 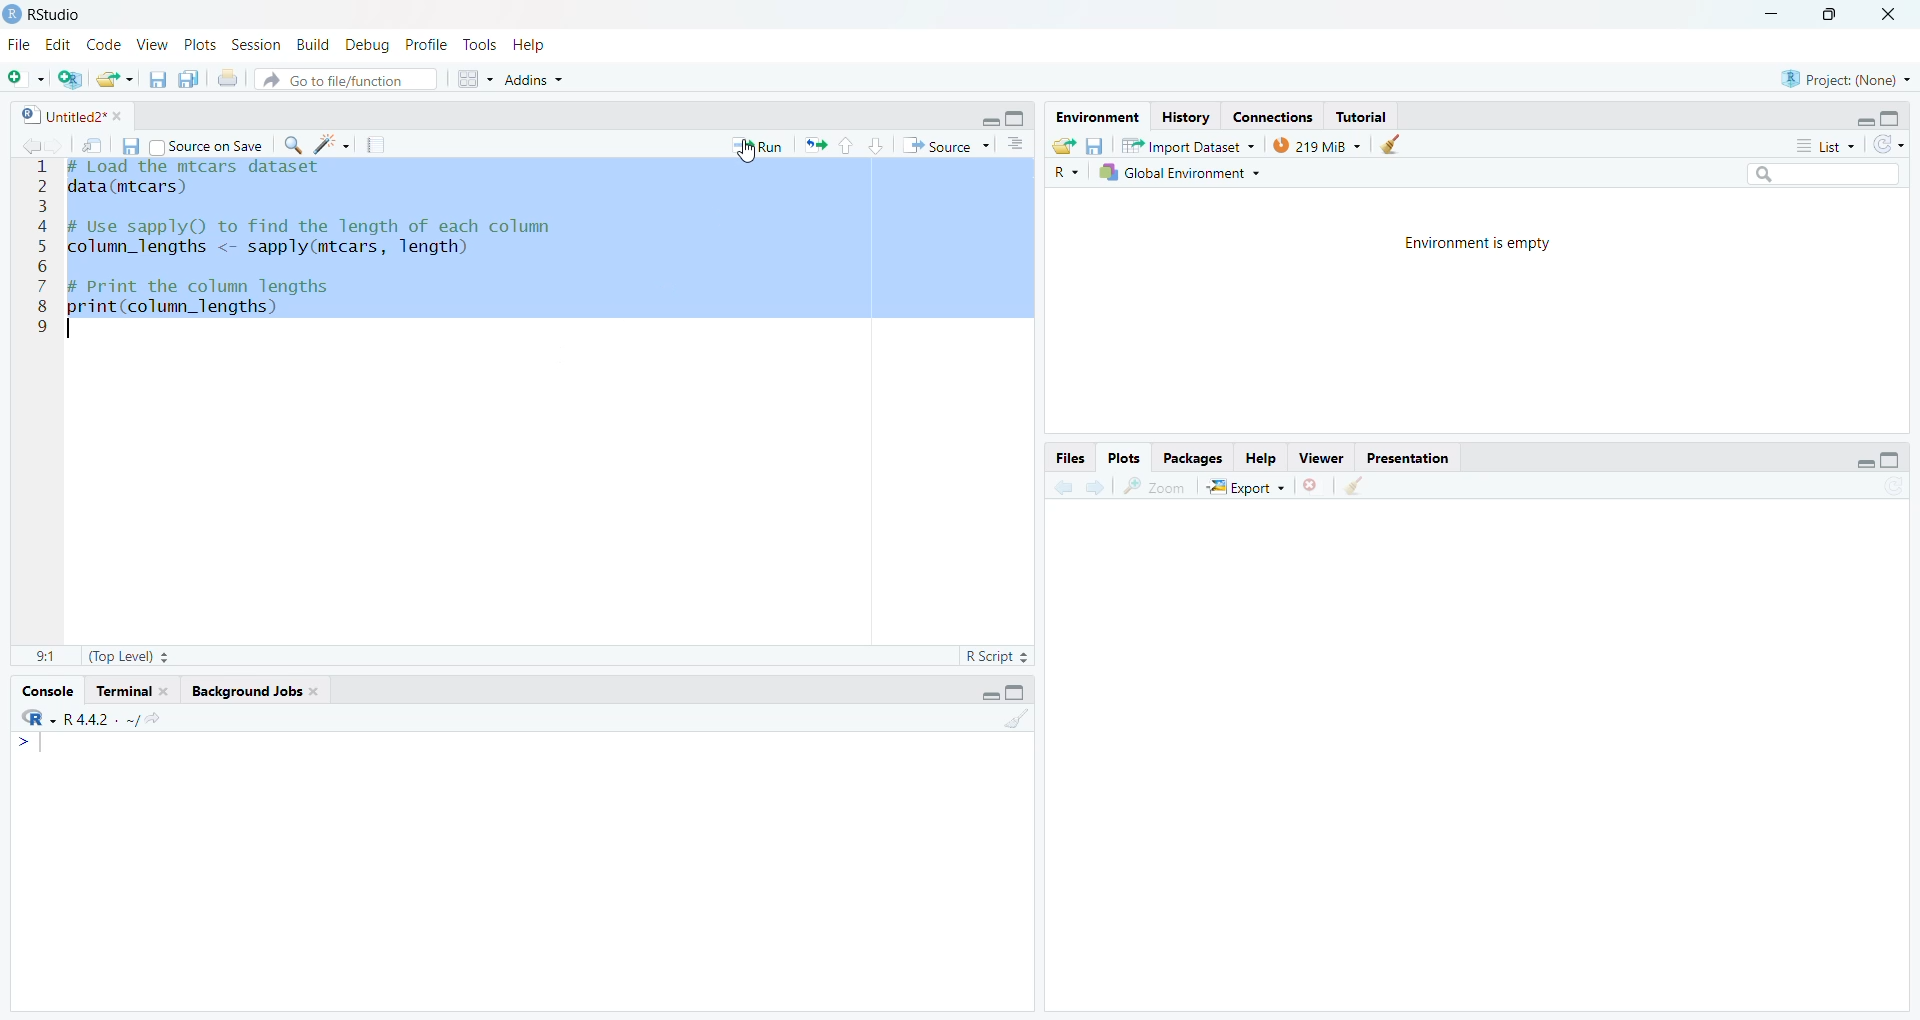 I want to click on Find and Replace, so click(x=293, y=145).